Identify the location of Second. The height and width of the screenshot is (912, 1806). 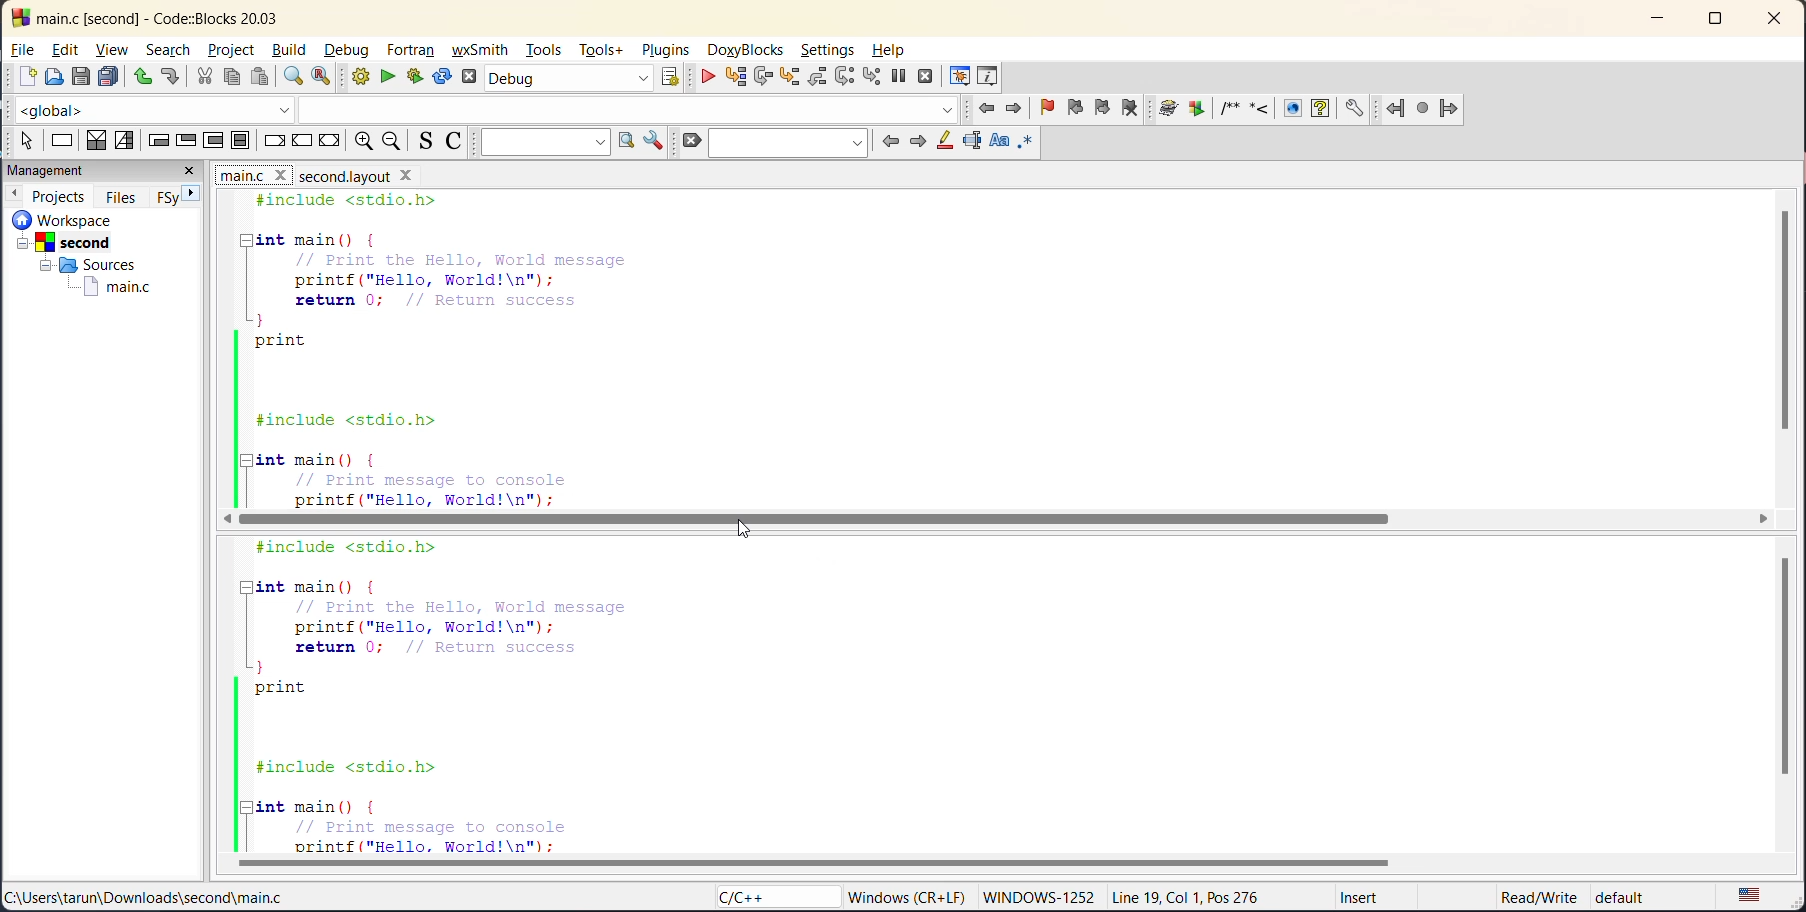
(77, 241).